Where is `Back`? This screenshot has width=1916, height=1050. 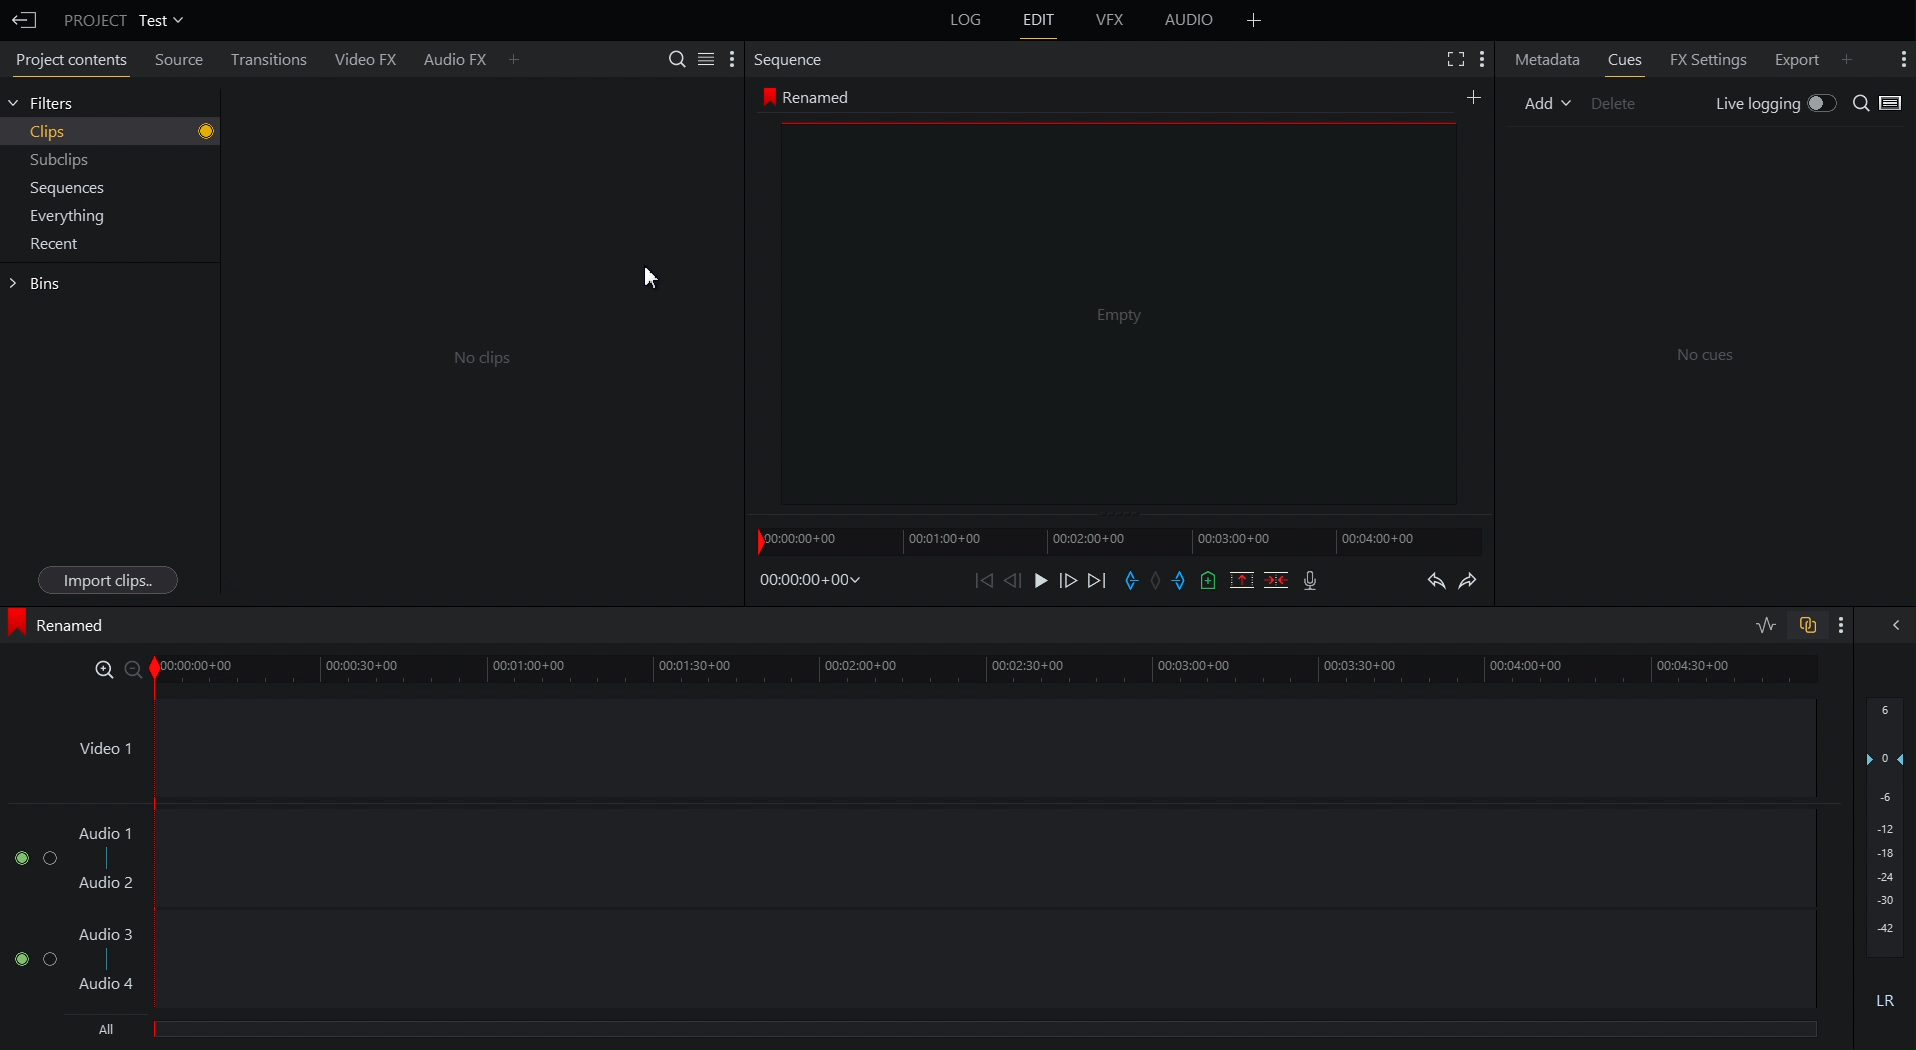
Back is located at coordinates (23, 17).